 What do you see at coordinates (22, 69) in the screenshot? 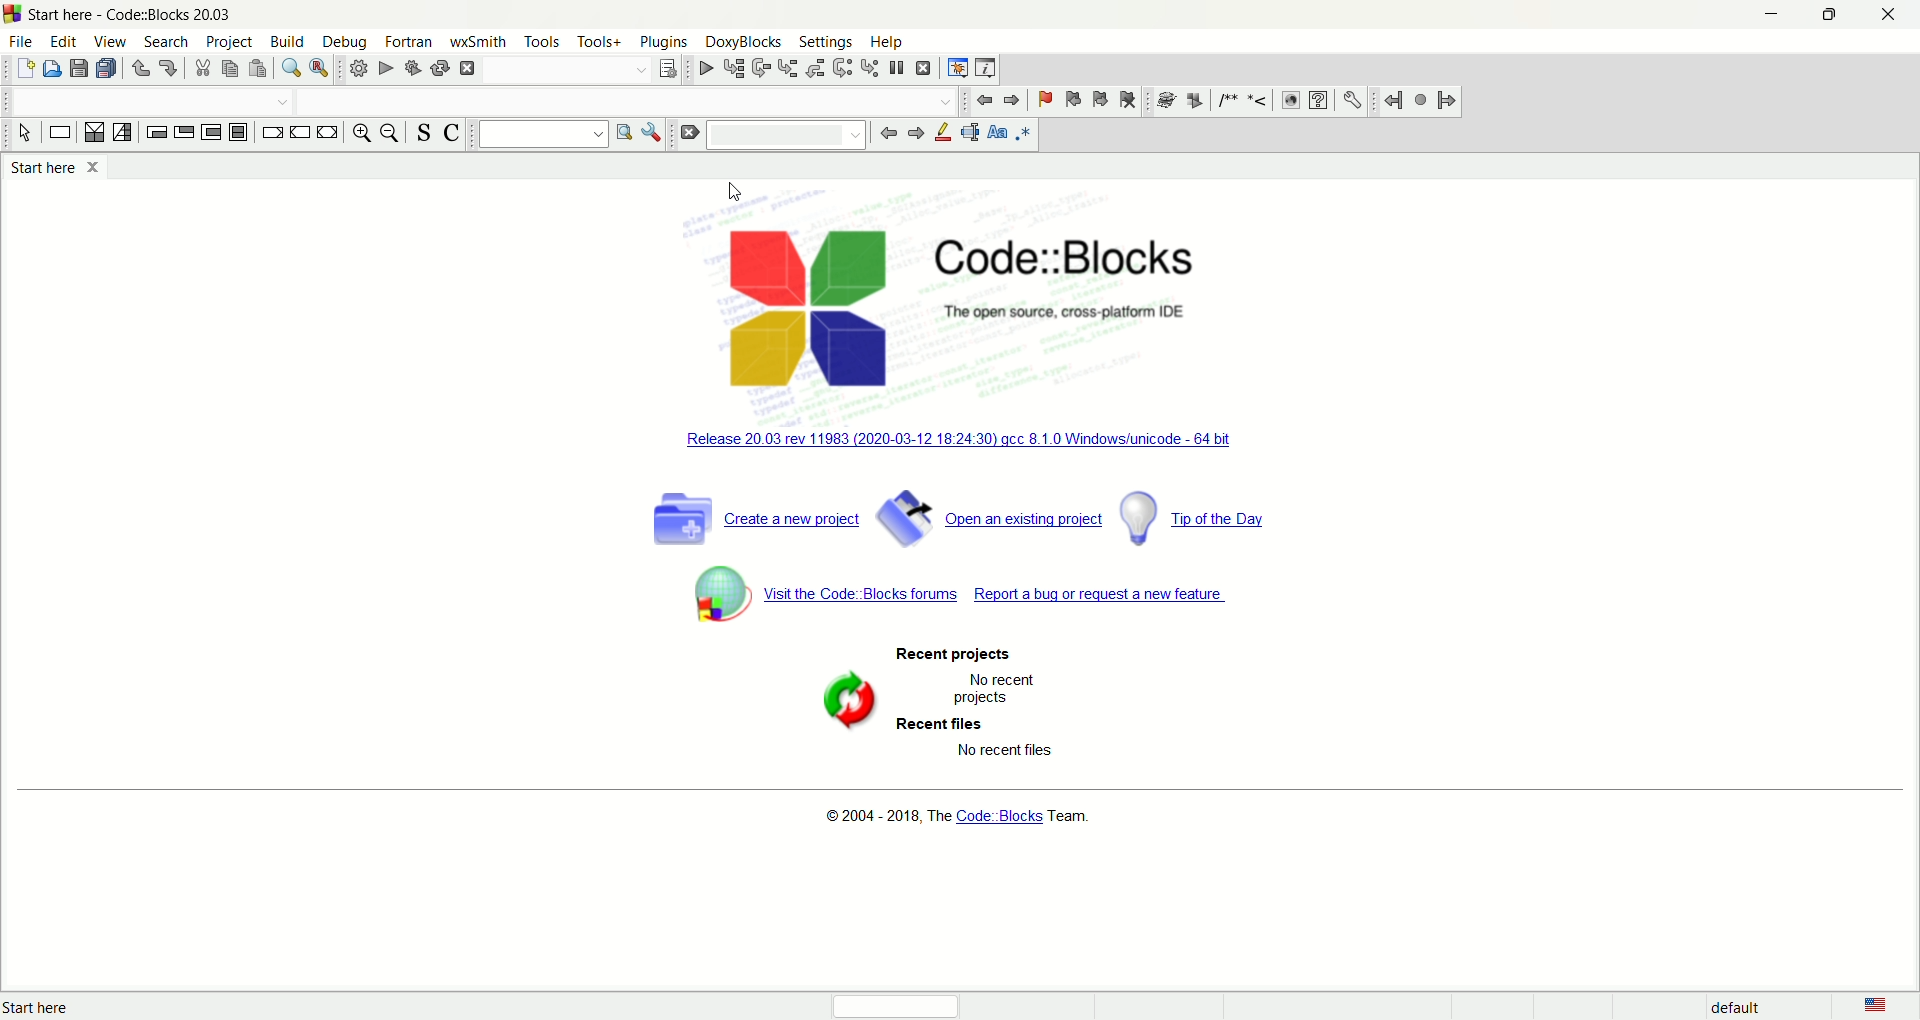
I see `new` at bounding box center [22, 69].